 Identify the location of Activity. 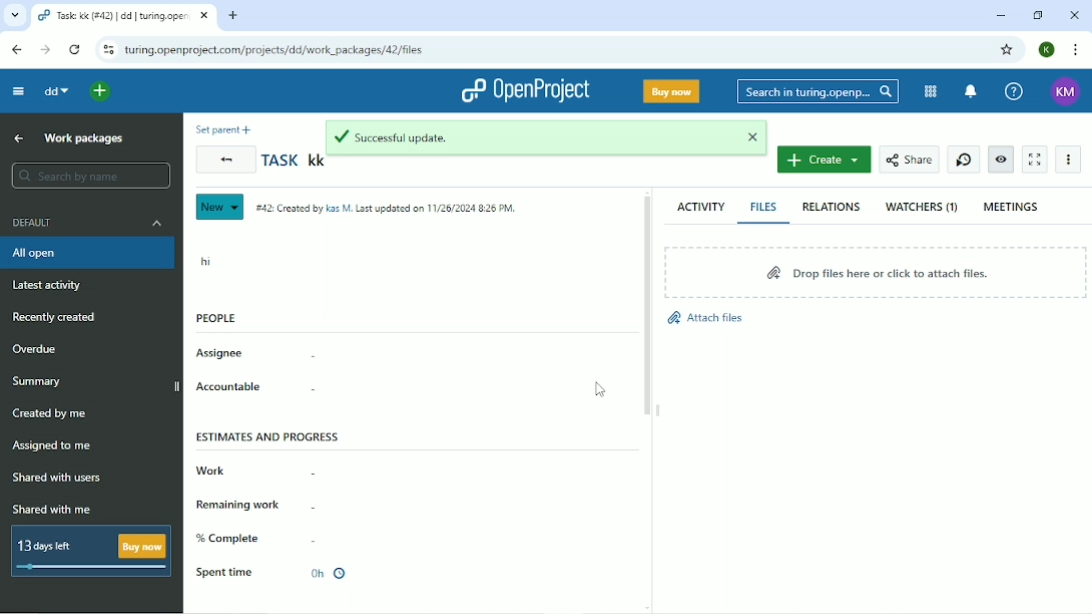
(702, 208).